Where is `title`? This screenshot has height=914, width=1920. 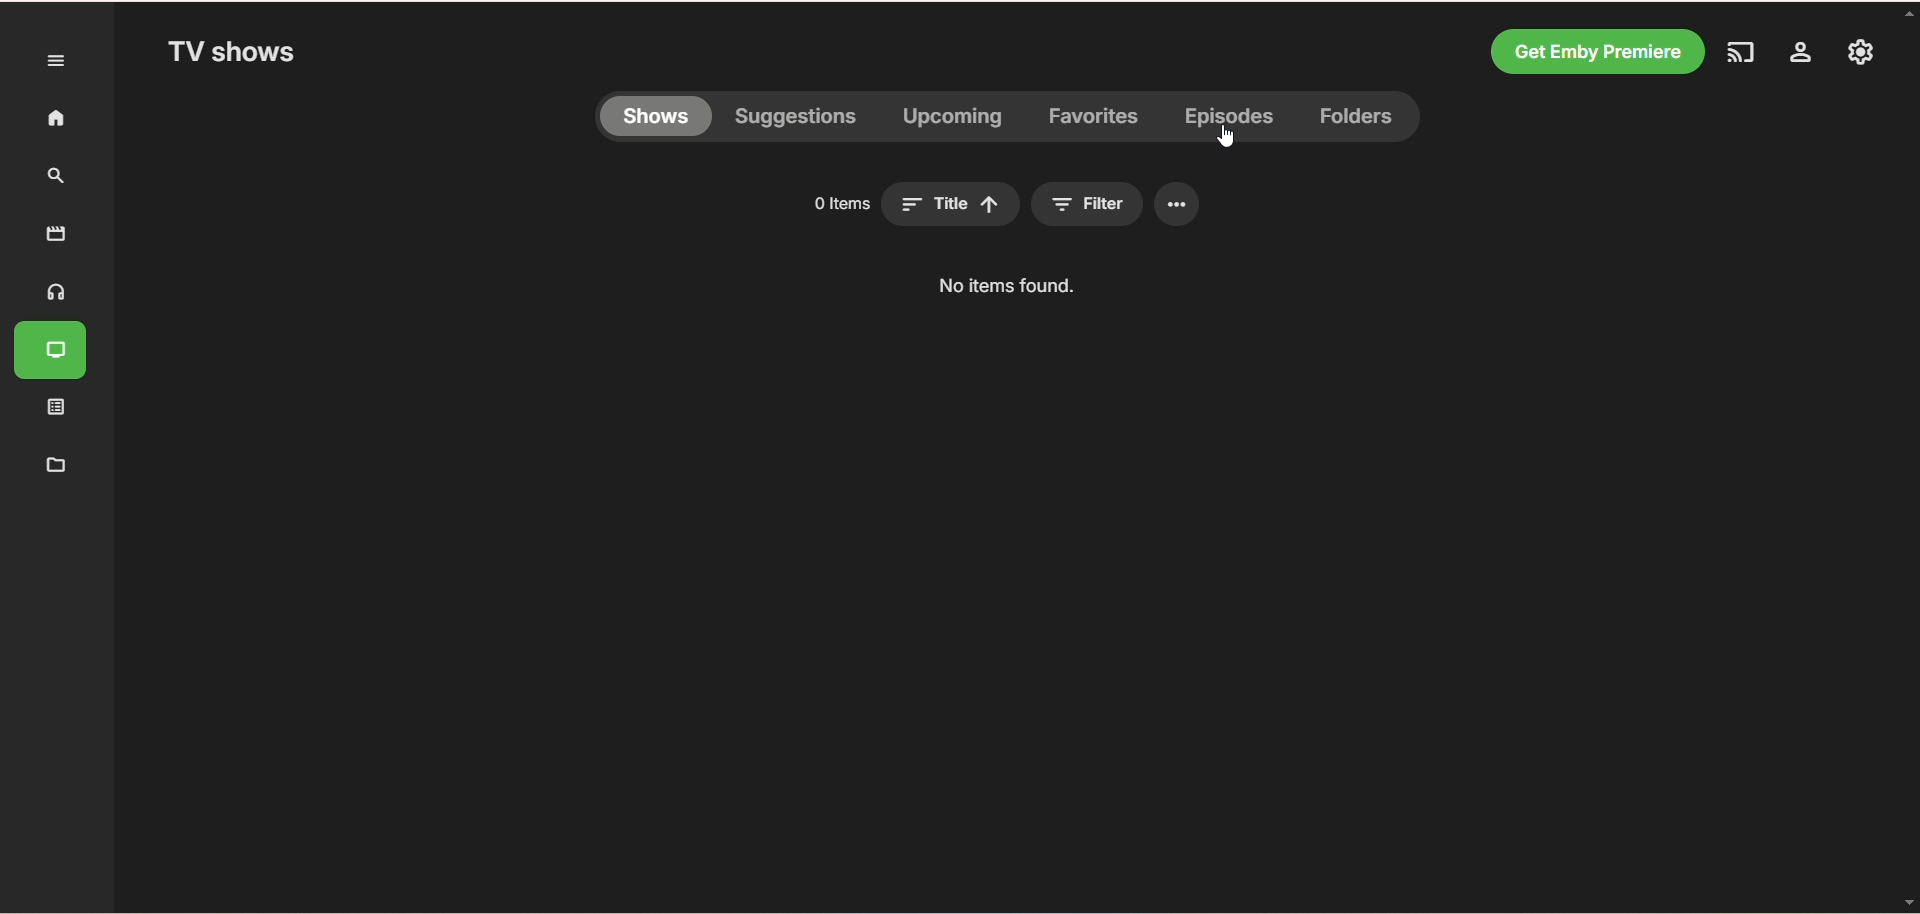 title is located at coordinates (955, 204).